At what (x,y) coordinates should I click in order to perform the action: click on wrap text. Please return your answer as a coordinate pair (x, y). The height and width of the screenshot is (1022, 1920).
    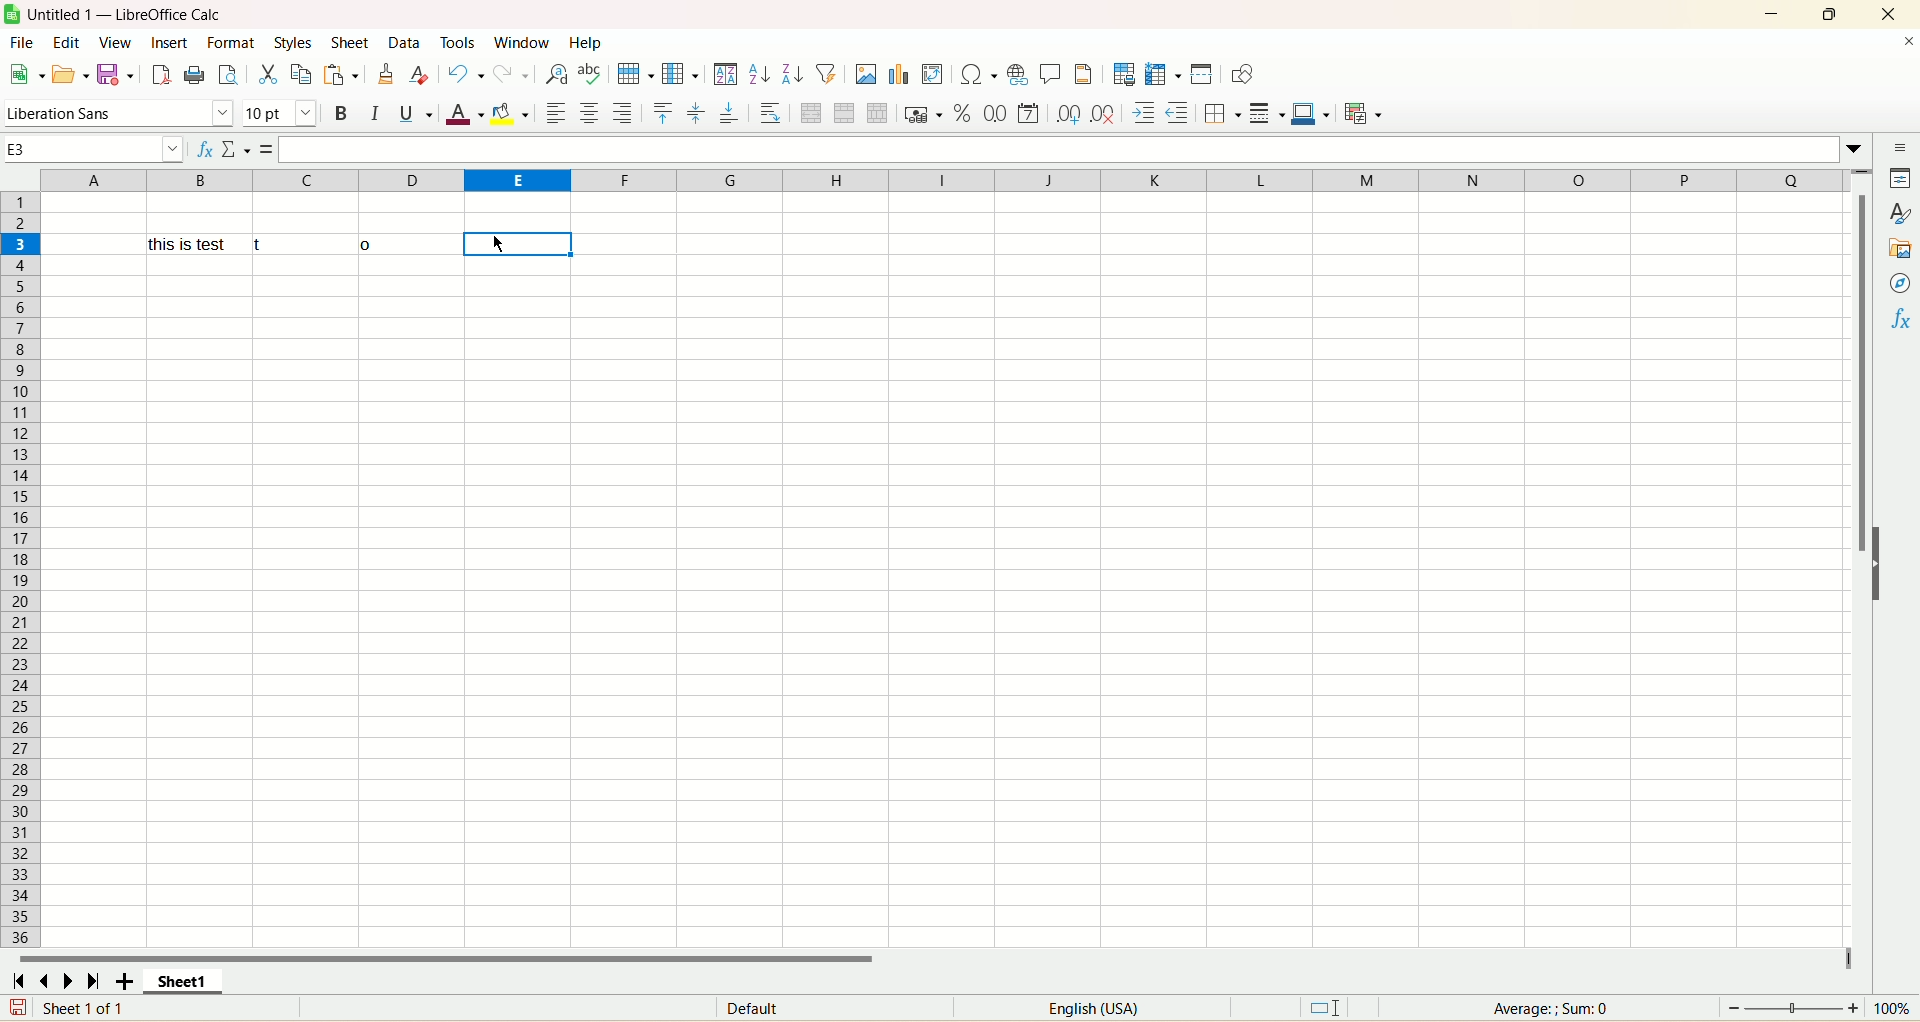
    Looking at the image, I should click on (771, 114).